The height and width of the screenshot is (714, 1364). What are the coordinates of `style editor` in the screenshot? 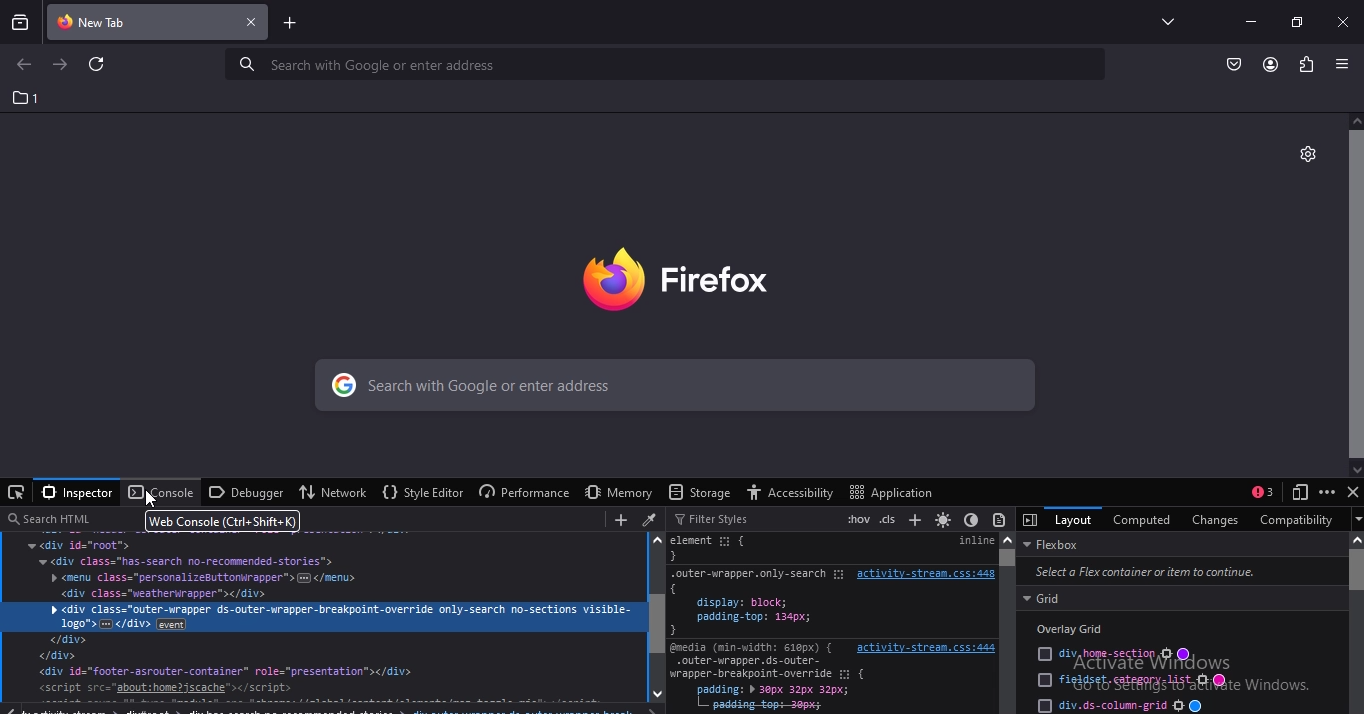 It's located at (424, 492).